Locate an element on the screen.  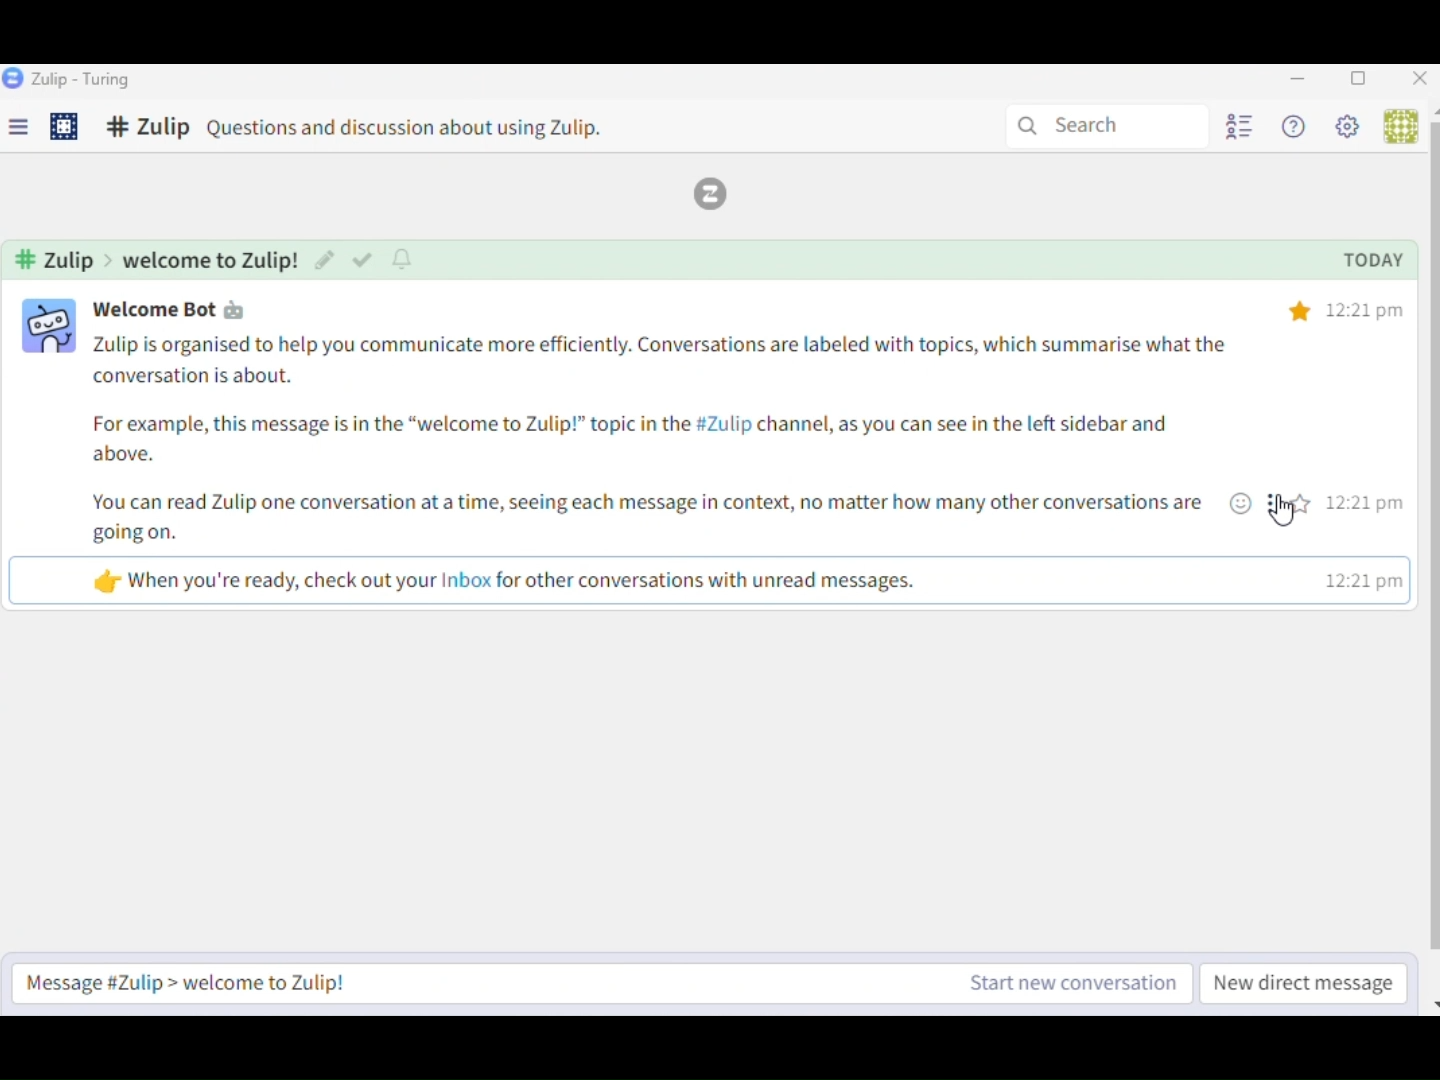
vertical scroll bar is located at coordinates (1431, 537).